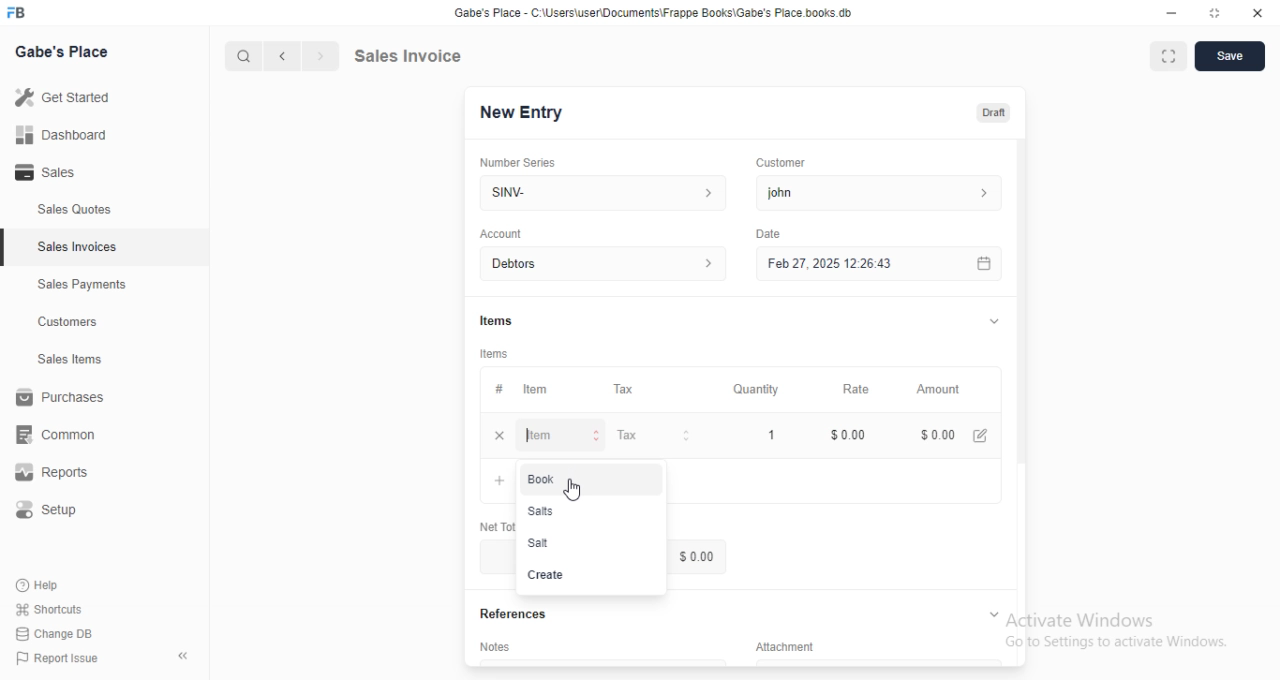 The height and width of the screenshot is (680, 1280). I want to click on Book, so click(546, 480).